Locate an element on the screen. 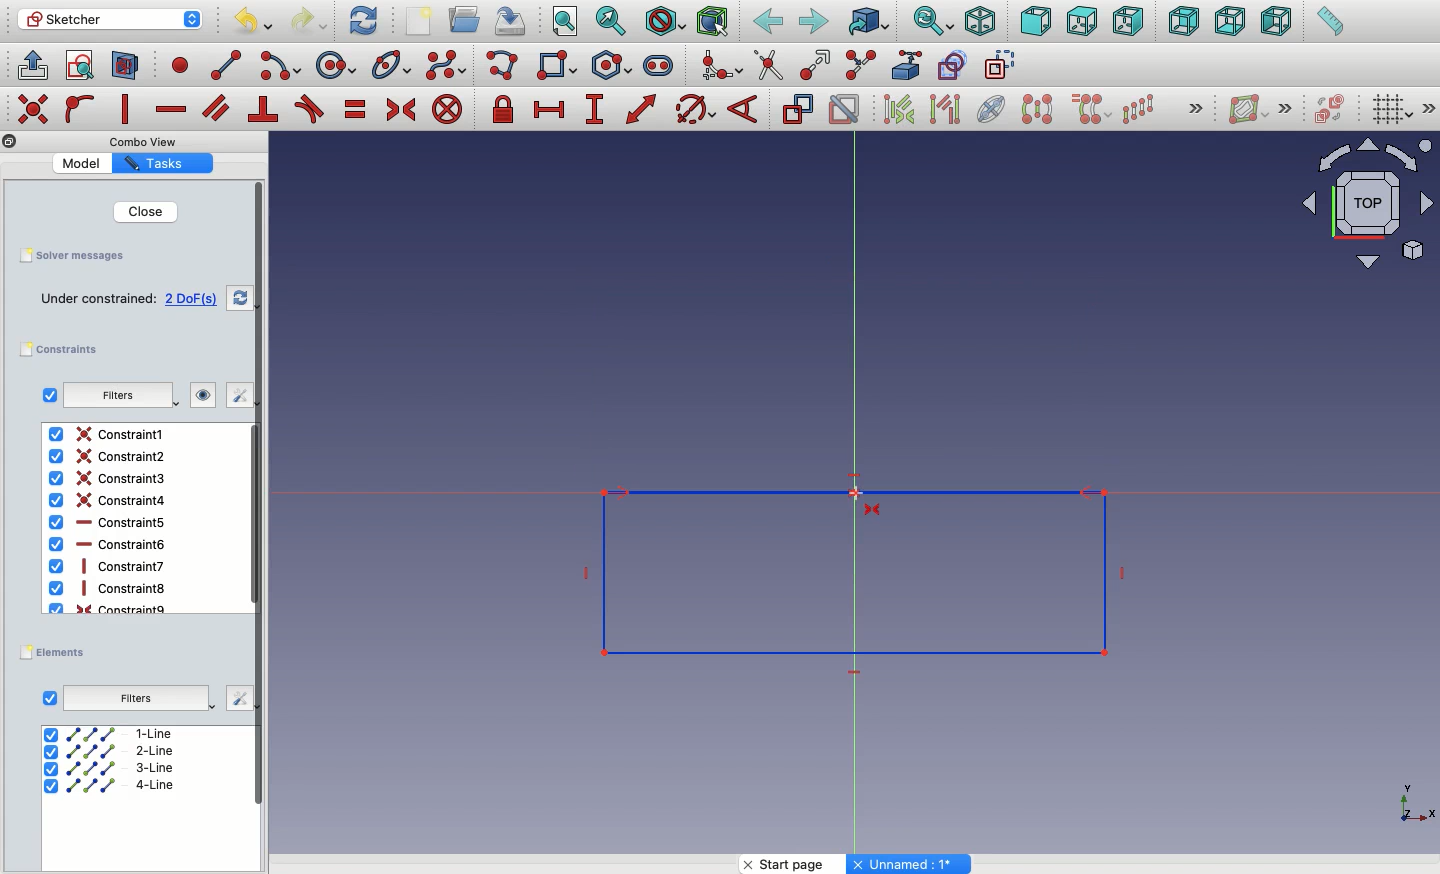  Internal geometry  is located at coordinates (992, 107).